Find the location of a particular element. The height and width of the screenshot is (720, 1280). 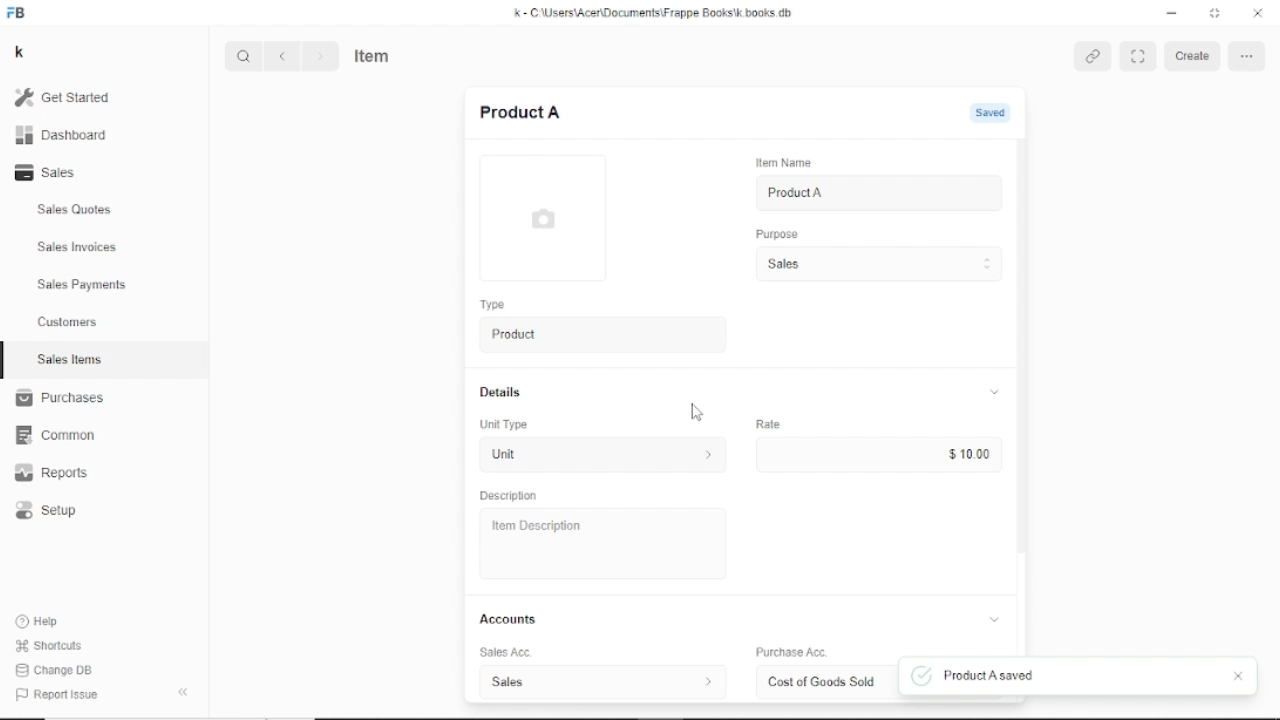

Sales Invoices is located at coordinates (77, 248).